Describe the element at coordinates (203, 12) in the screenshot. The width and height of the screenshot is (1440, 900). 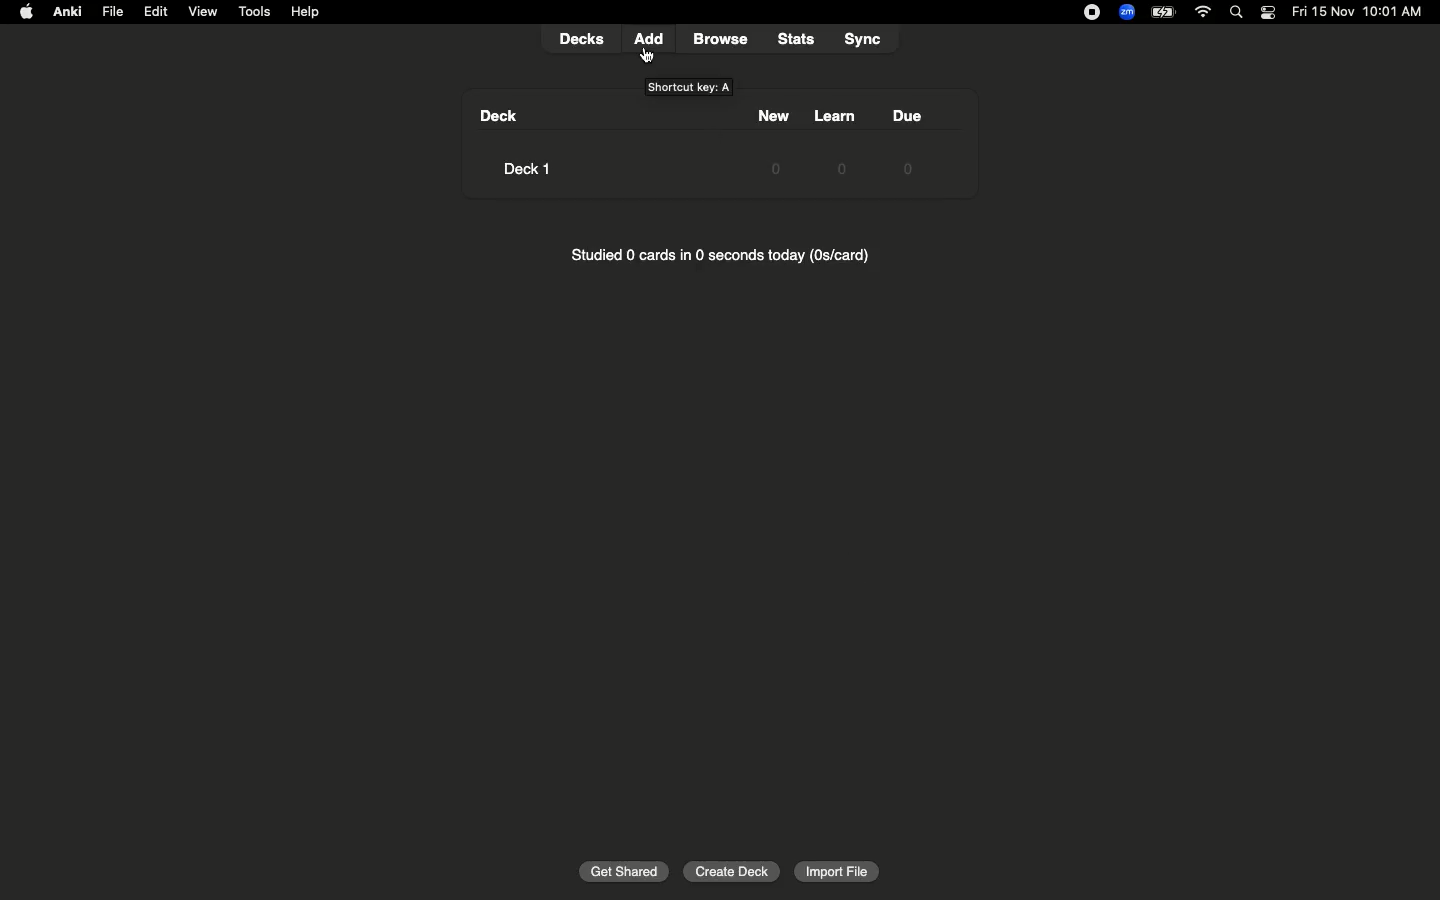
I see `View` at that location.